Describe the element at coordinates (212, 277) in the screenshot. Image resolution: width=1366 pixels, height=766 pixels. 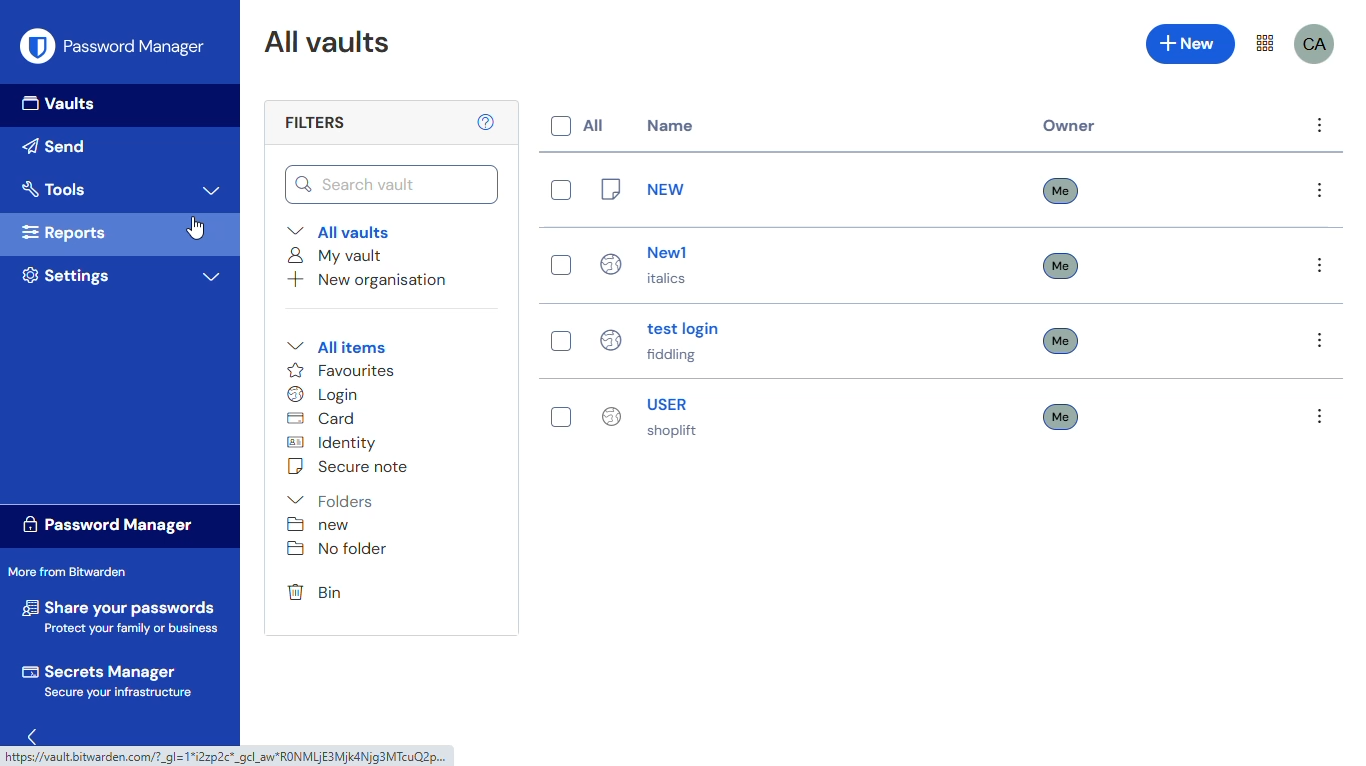
I see `toggle expand` at that location.